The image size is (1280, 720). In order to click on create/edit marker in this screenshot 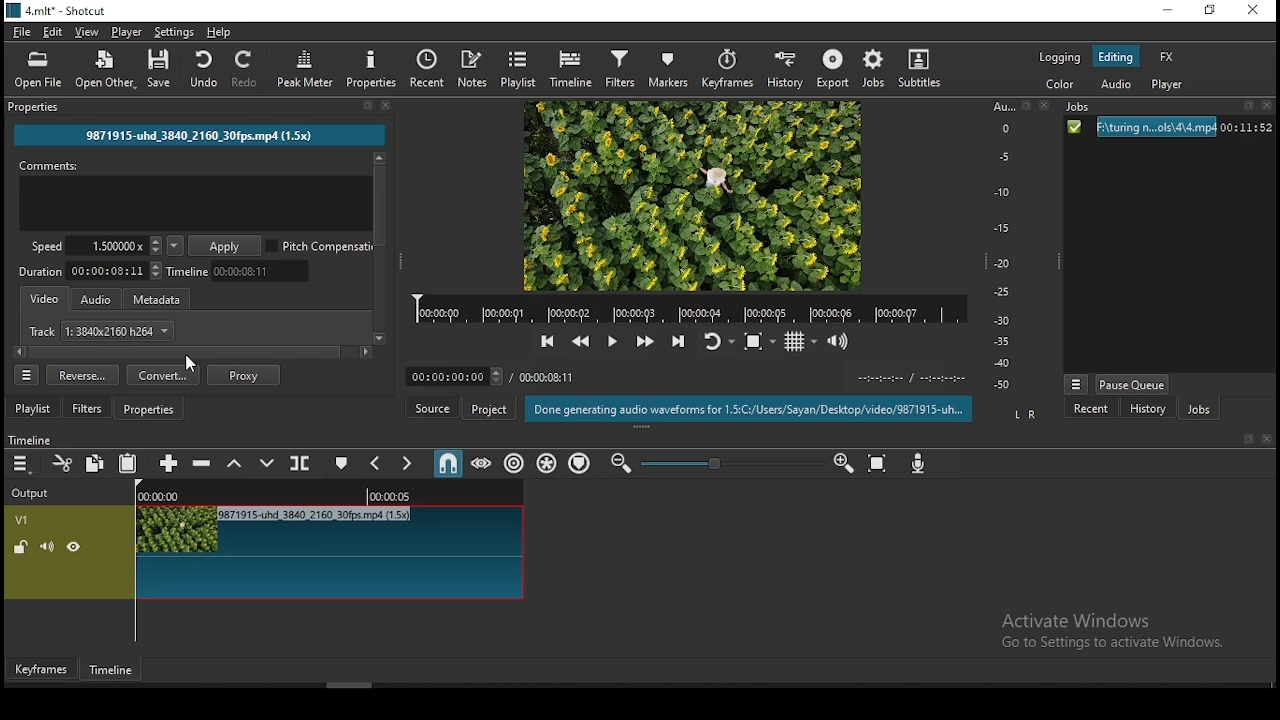, I will do `click(342, 462)`.